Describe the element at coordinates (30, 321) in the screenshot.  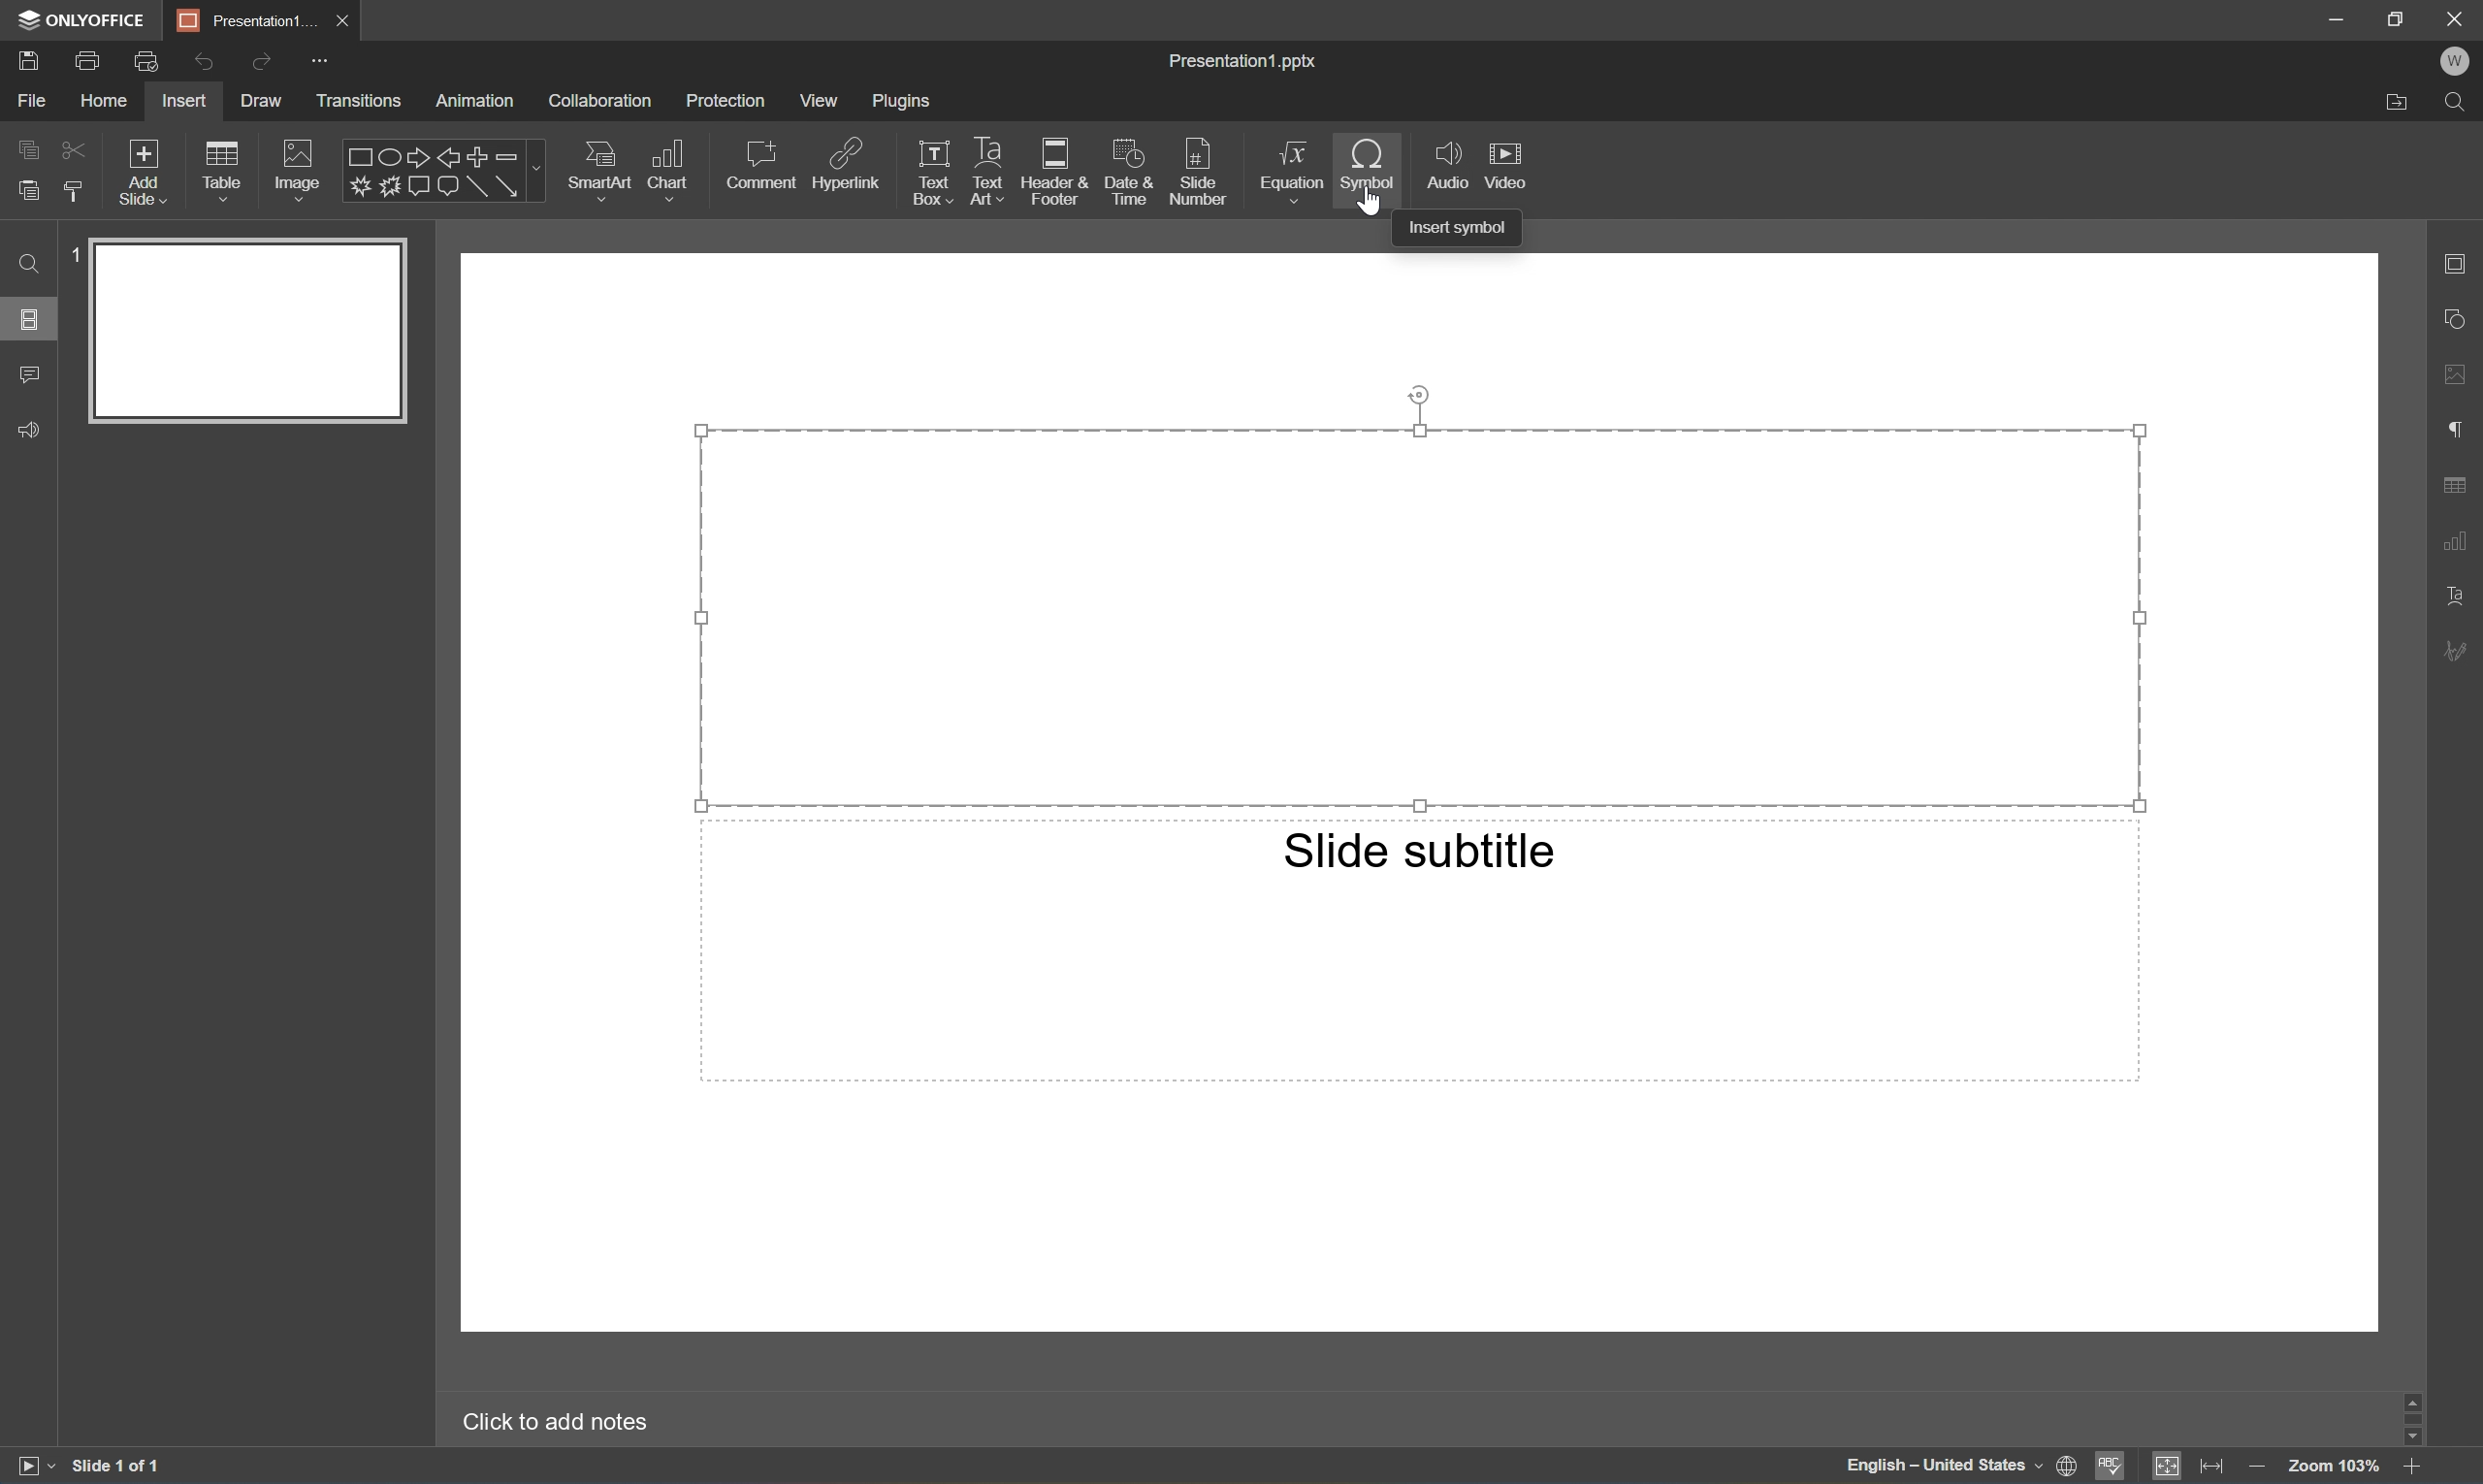
I see `Slides` at that location.